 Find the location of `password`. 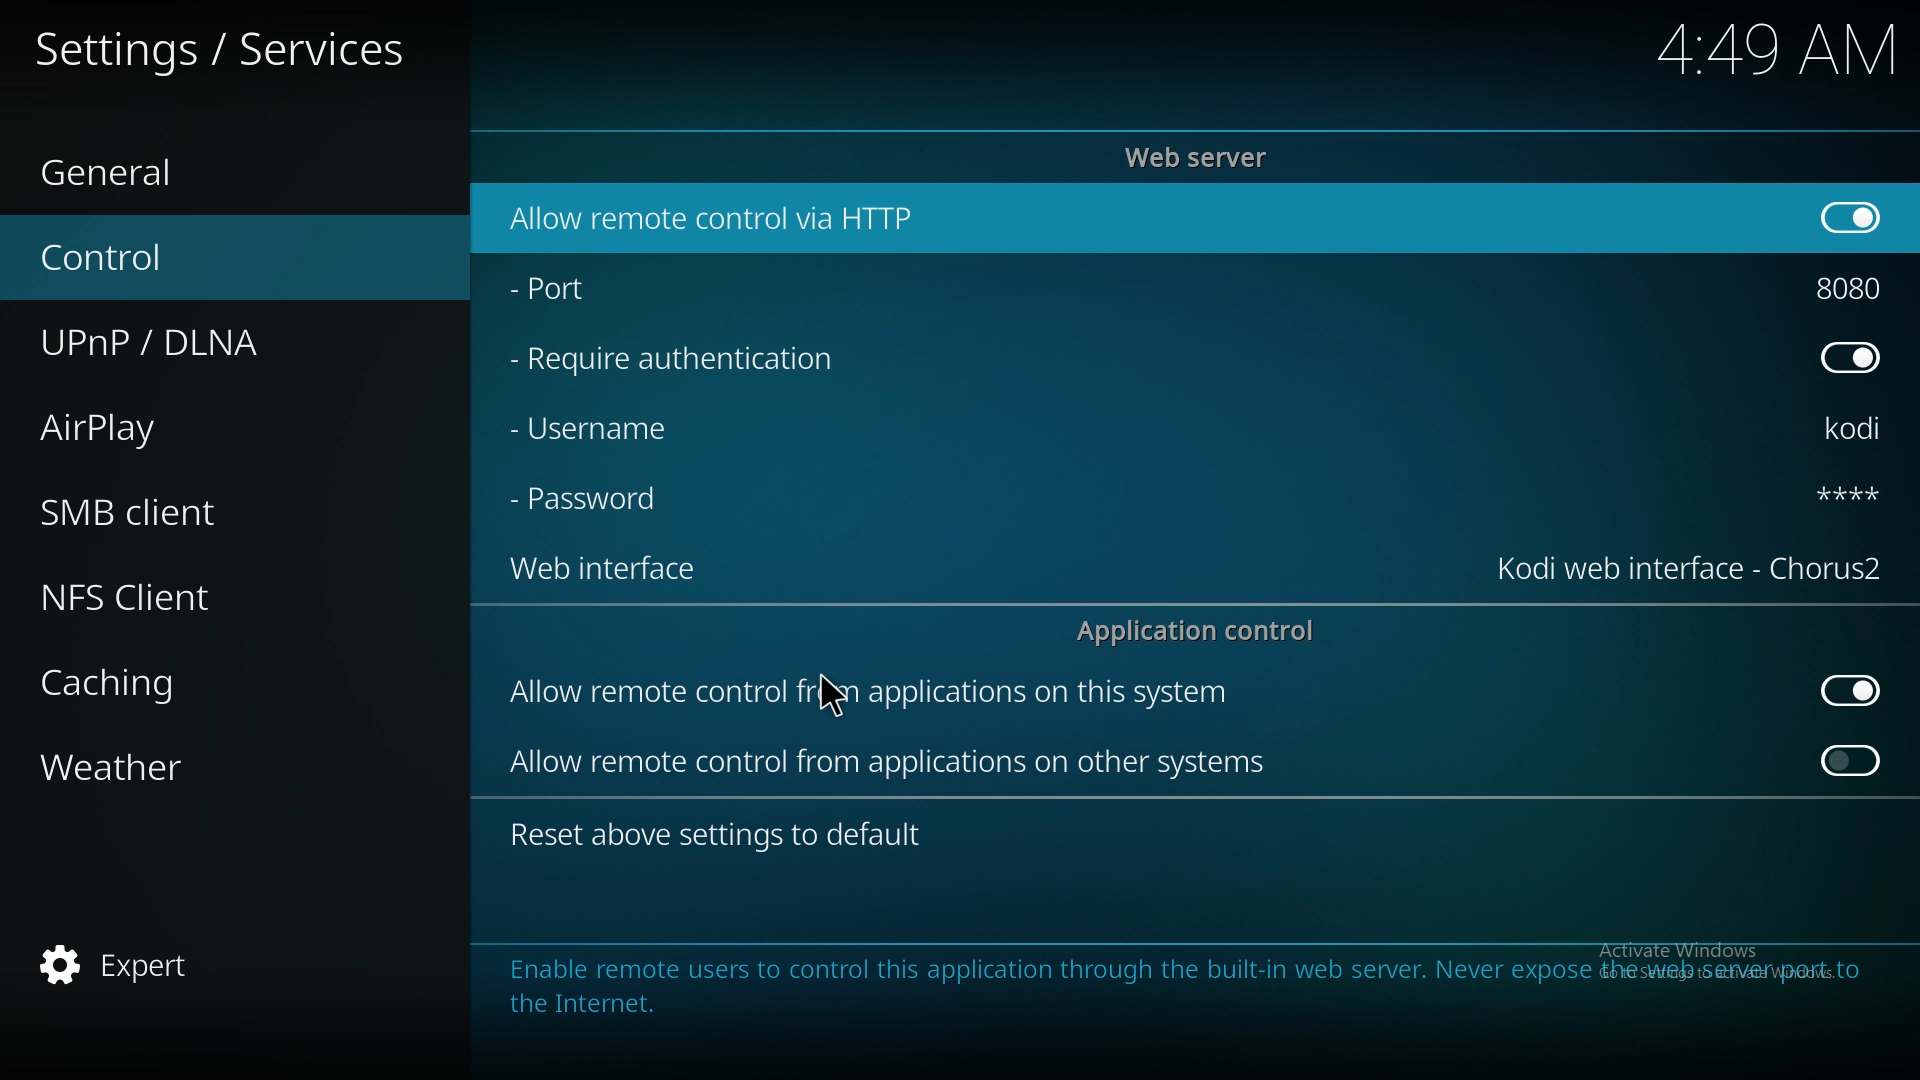

password is located at coordinates (598, 501).